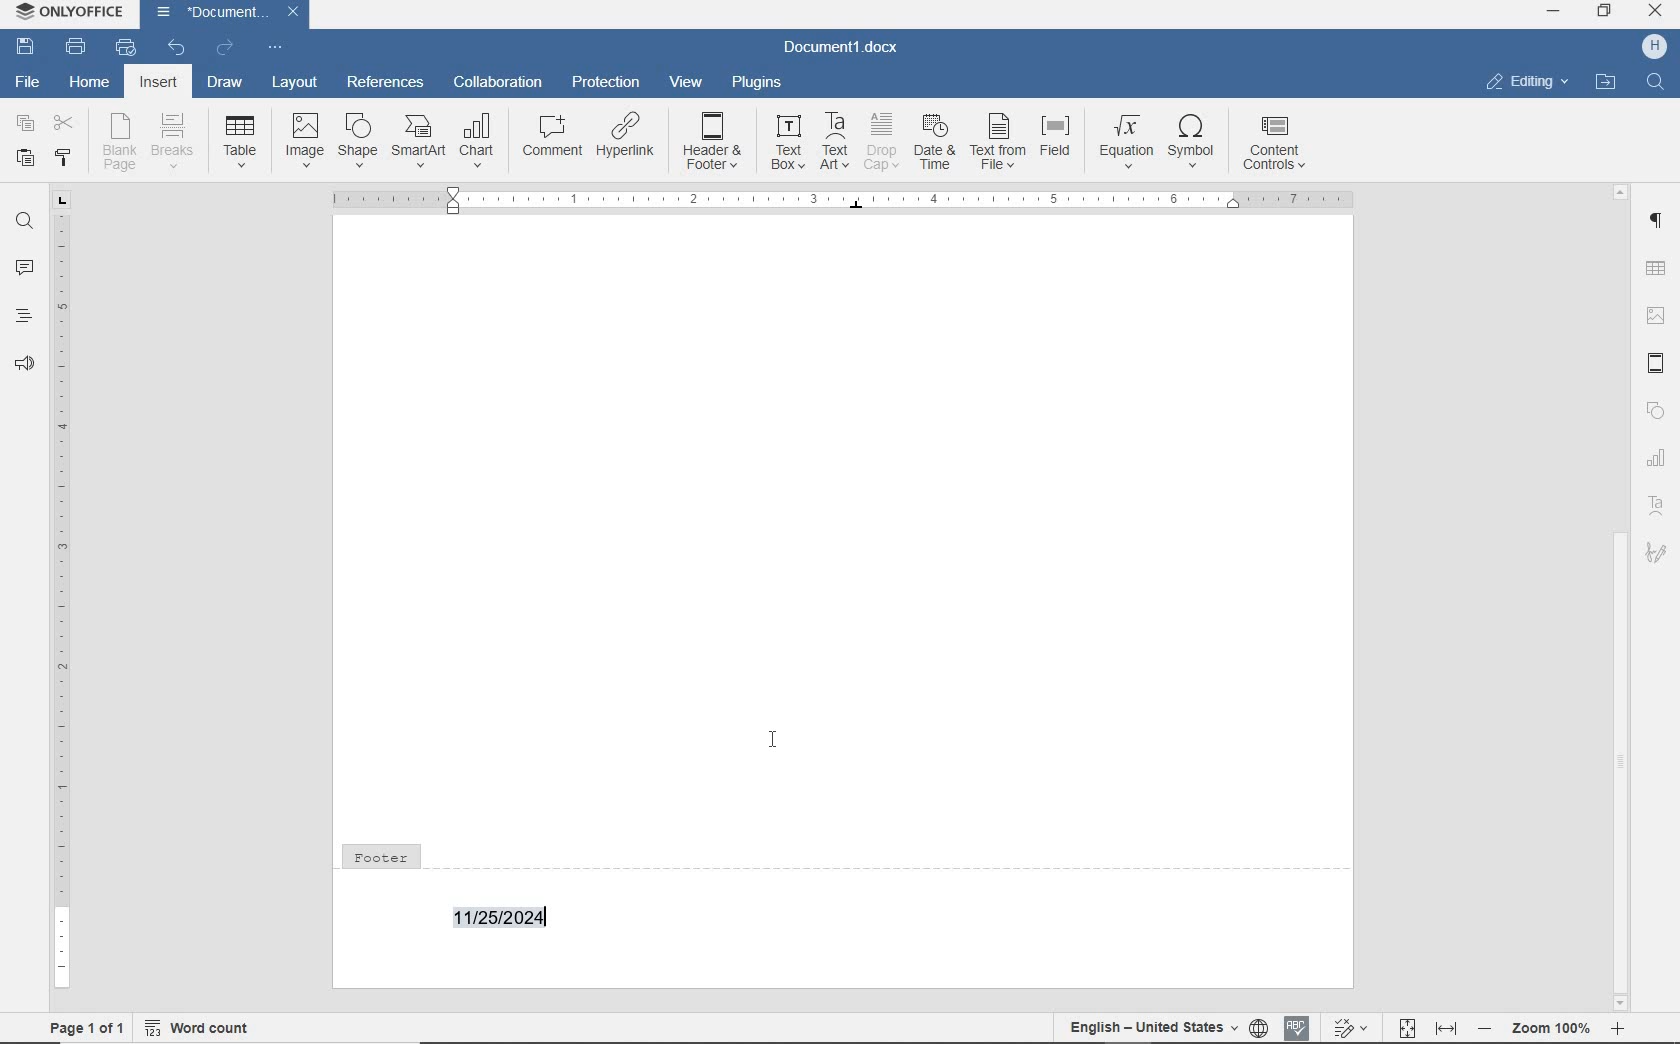  What do you see at coordinates (356, 140) in the screenshot?
I see `shape` at bounding box center [356, 140].